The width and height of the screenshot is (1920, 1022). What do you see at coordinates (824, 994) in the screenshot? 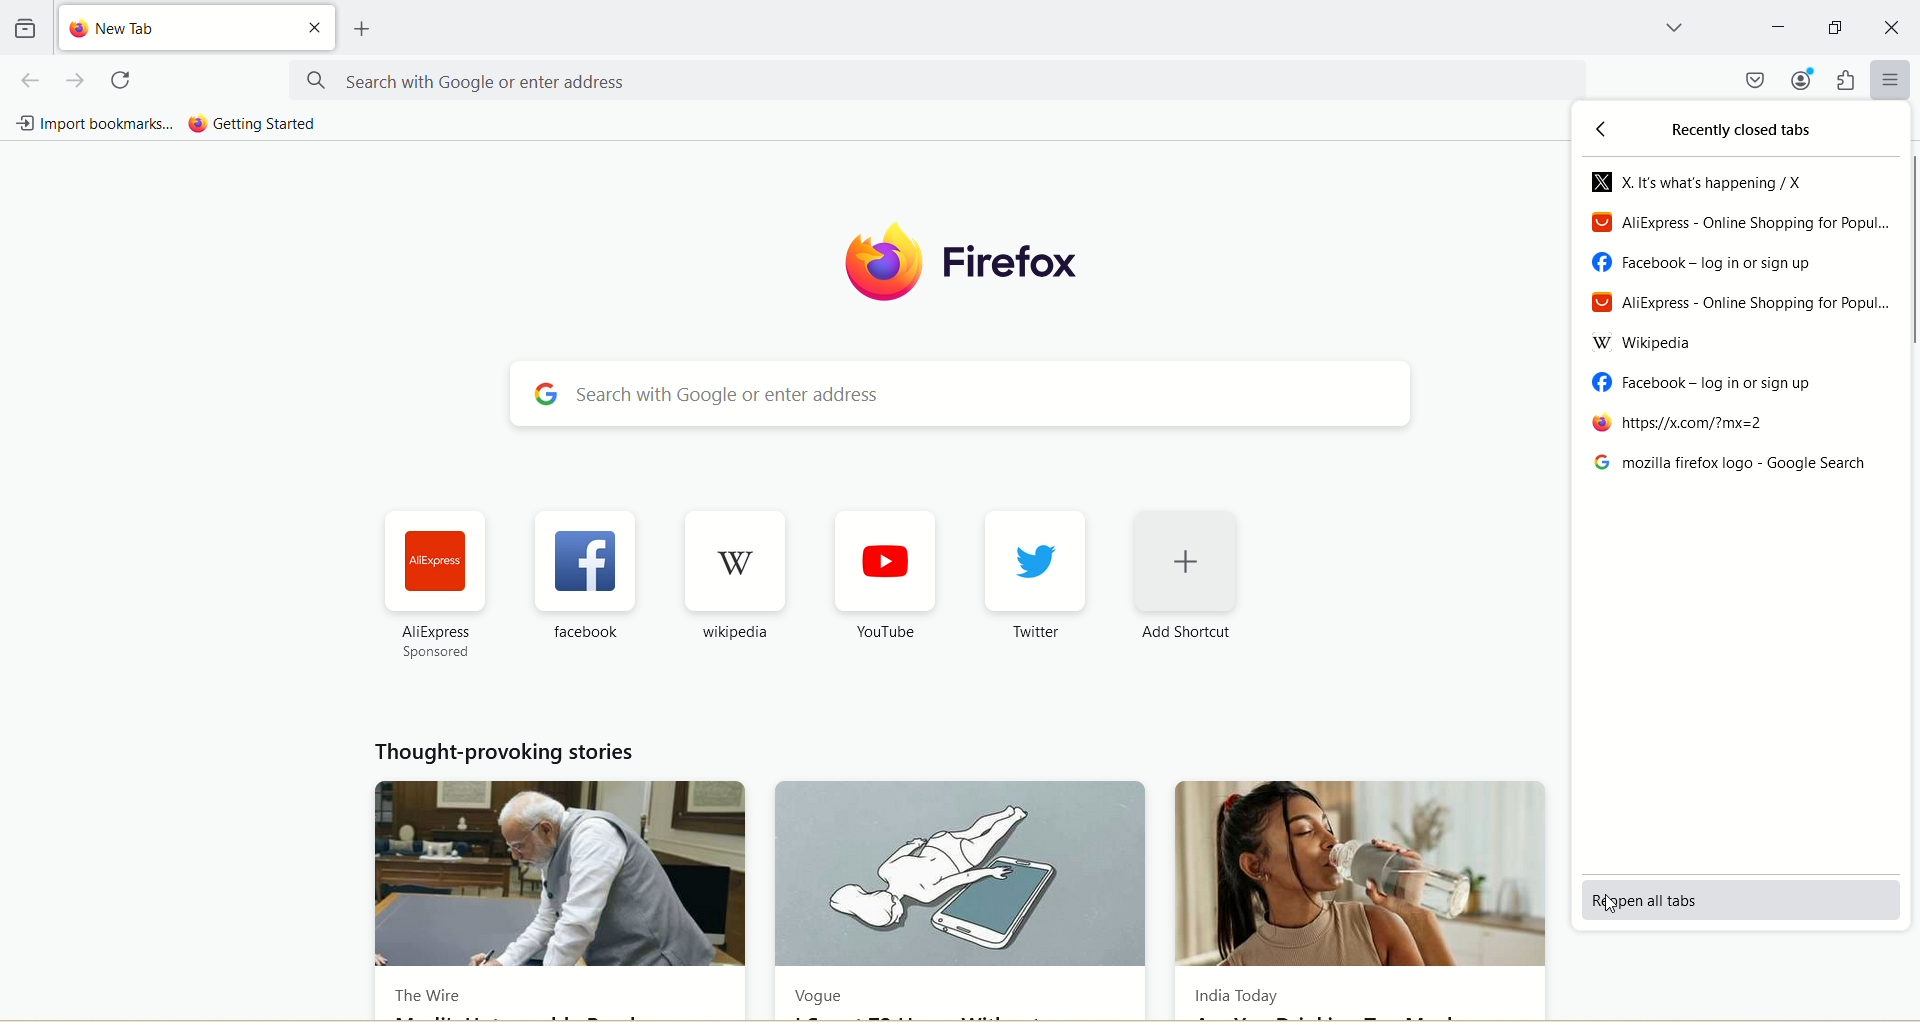
I see `Vogue` at bounding box center [824, 994].